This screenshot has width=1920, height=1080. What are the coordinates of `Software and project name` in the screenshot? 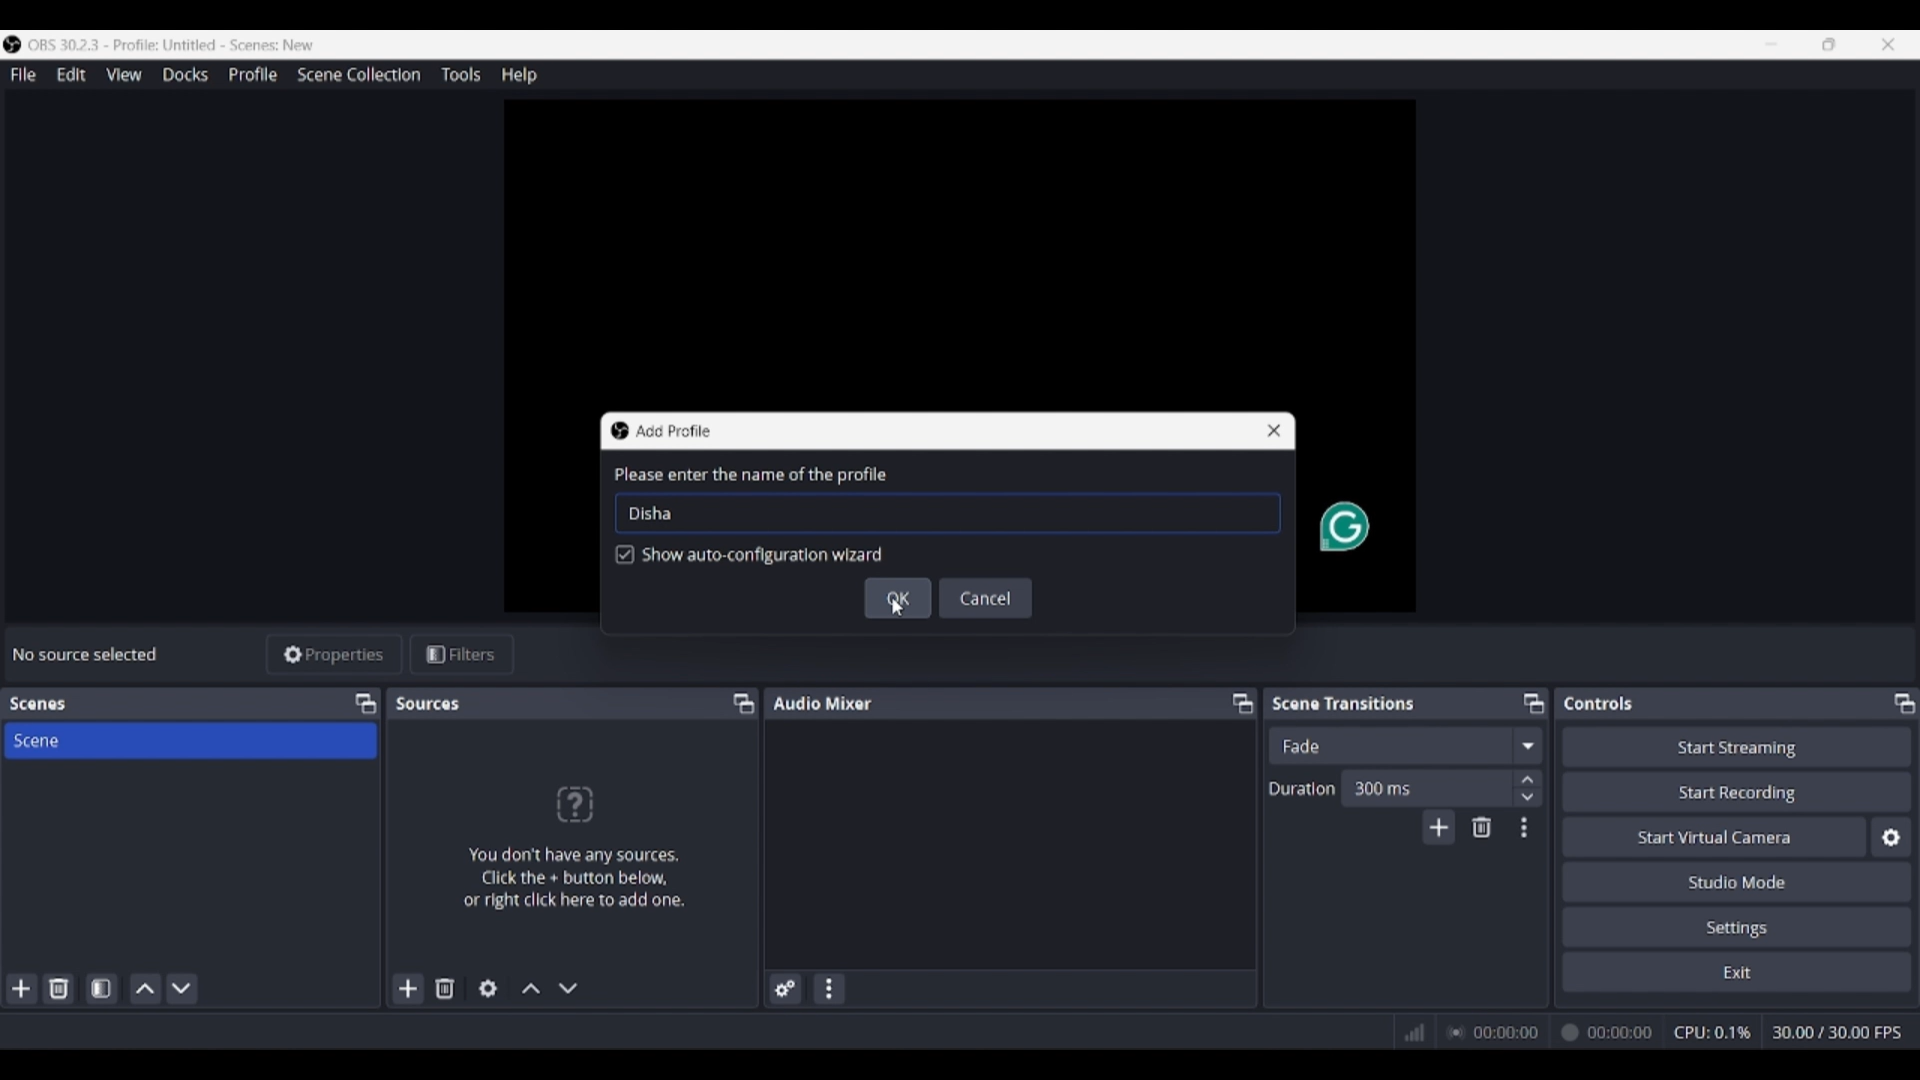 It's located at (172, 45).